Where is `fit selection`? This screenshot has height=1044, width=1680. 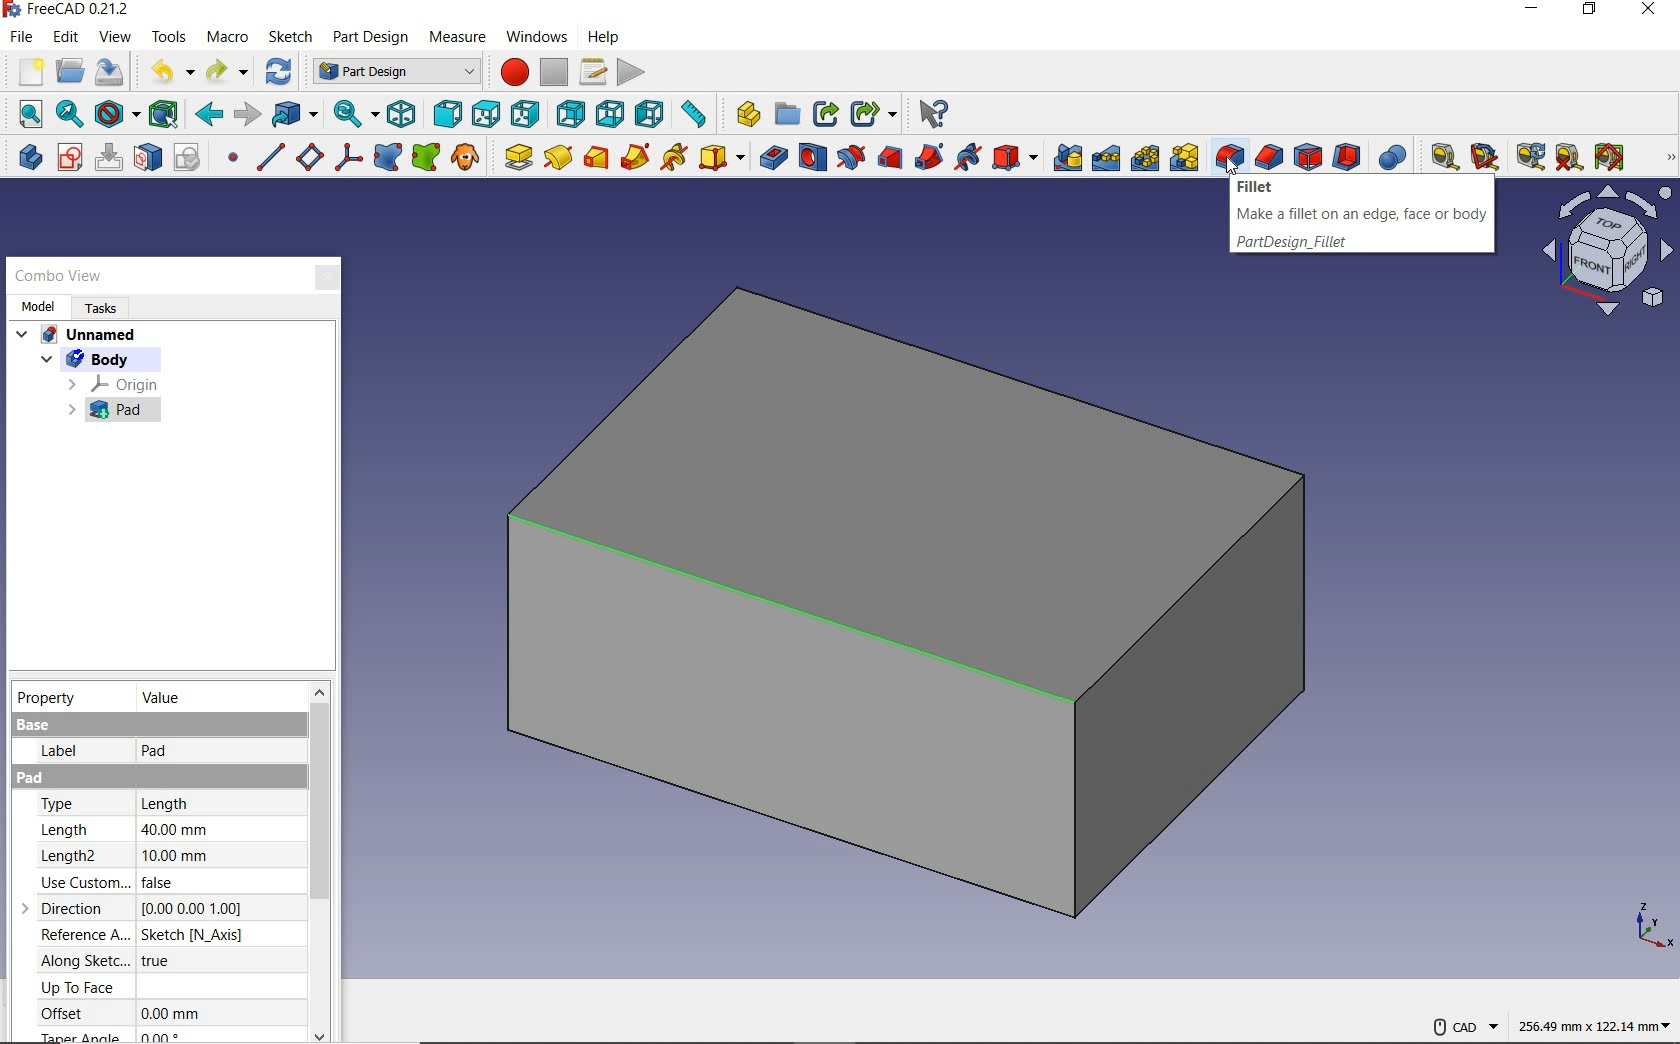
fit selection is located at coordinates (68, 114).